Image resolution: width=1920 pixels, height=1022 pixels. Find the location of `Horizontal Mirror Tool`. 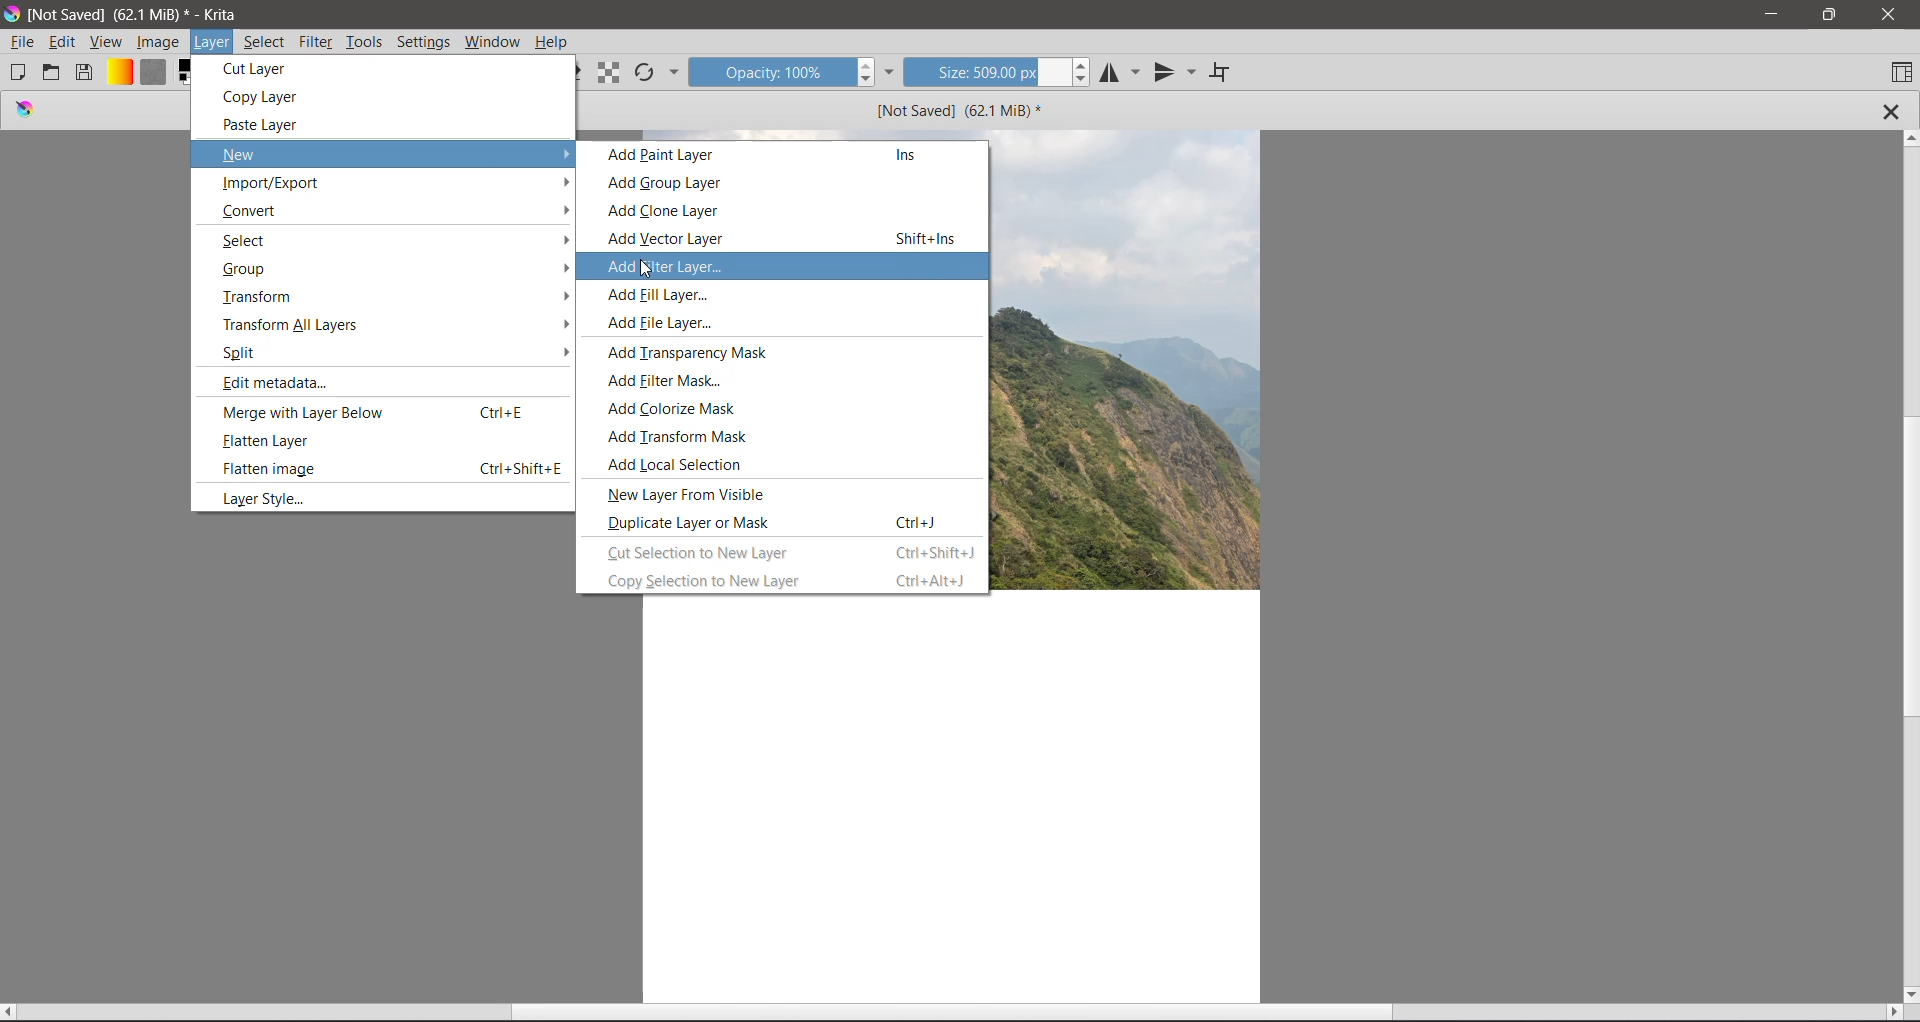

Horizontal Mirror Tool is located at coordinates (1120, 74).